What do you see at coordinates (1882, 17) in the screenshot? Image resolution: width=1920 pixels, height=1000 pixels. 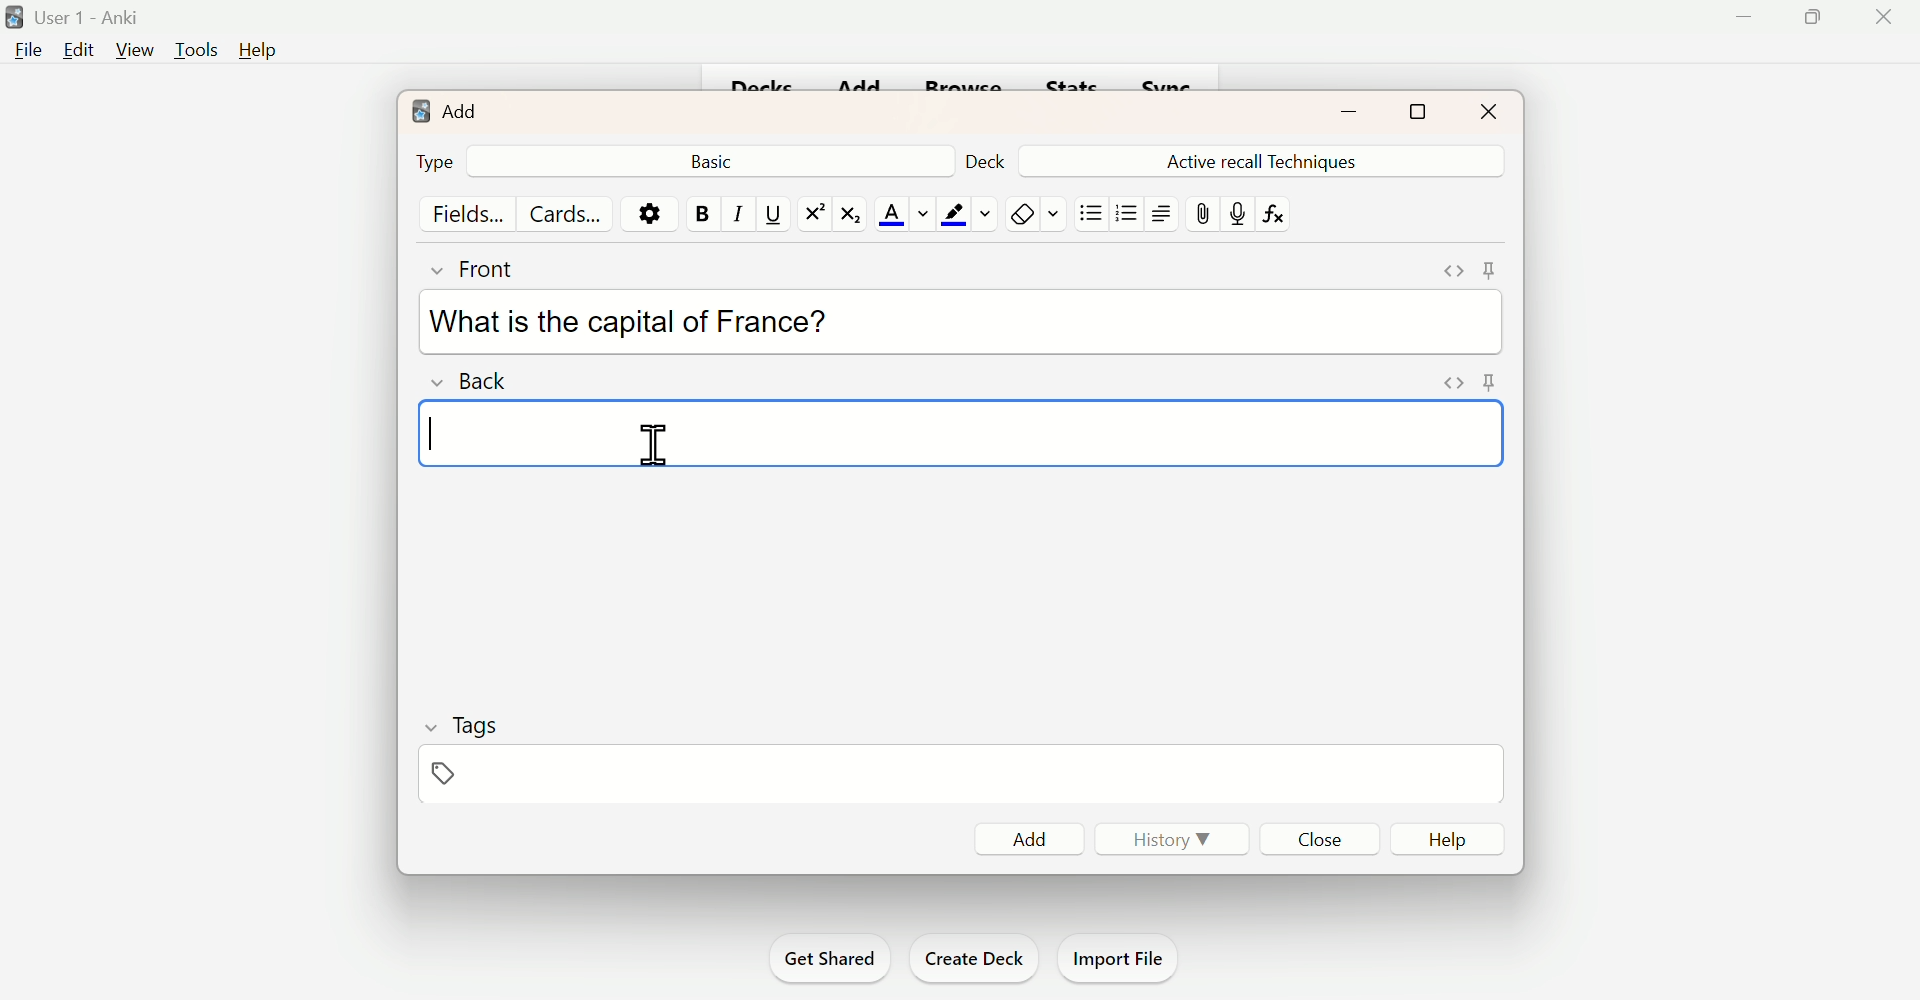 I see `Close` at bounding box center [1882, 17].